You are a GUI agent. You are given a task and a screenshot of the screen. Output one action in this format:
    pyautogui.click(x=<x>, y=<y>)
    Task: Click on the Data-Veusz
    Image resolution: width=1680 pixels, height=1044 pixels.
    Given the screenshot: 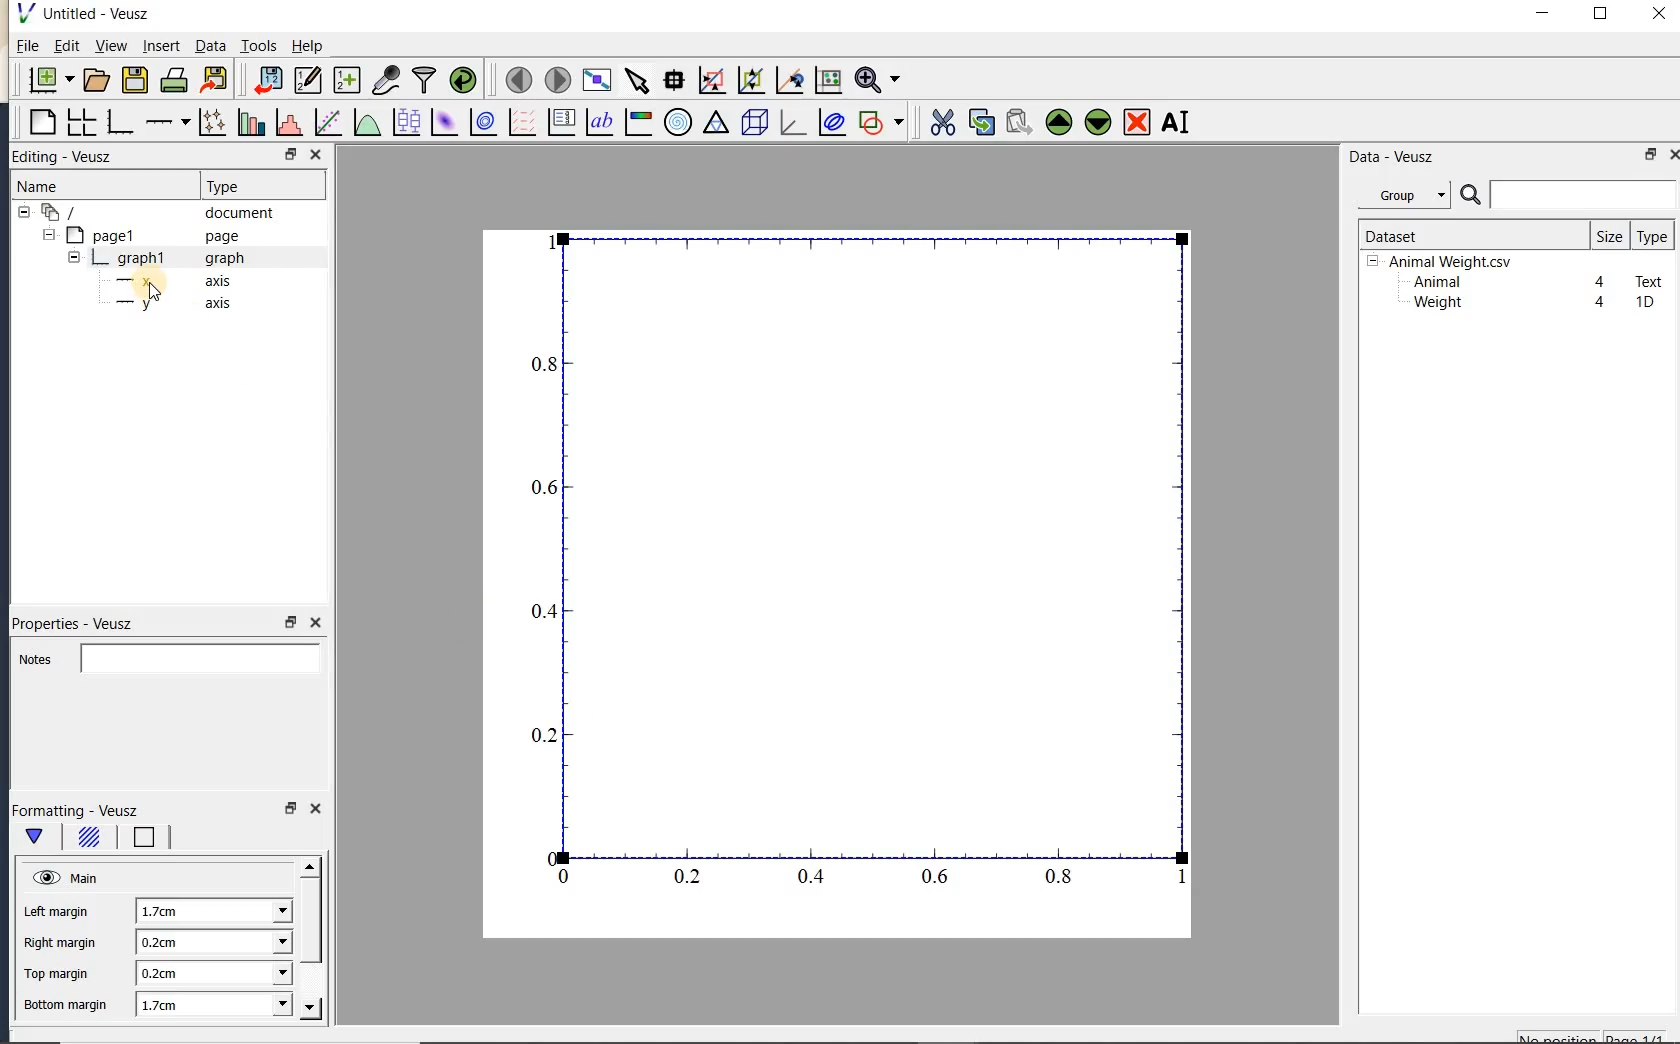 What is the action you would take?
    pyautogui.click(x=1392, y=157)
    